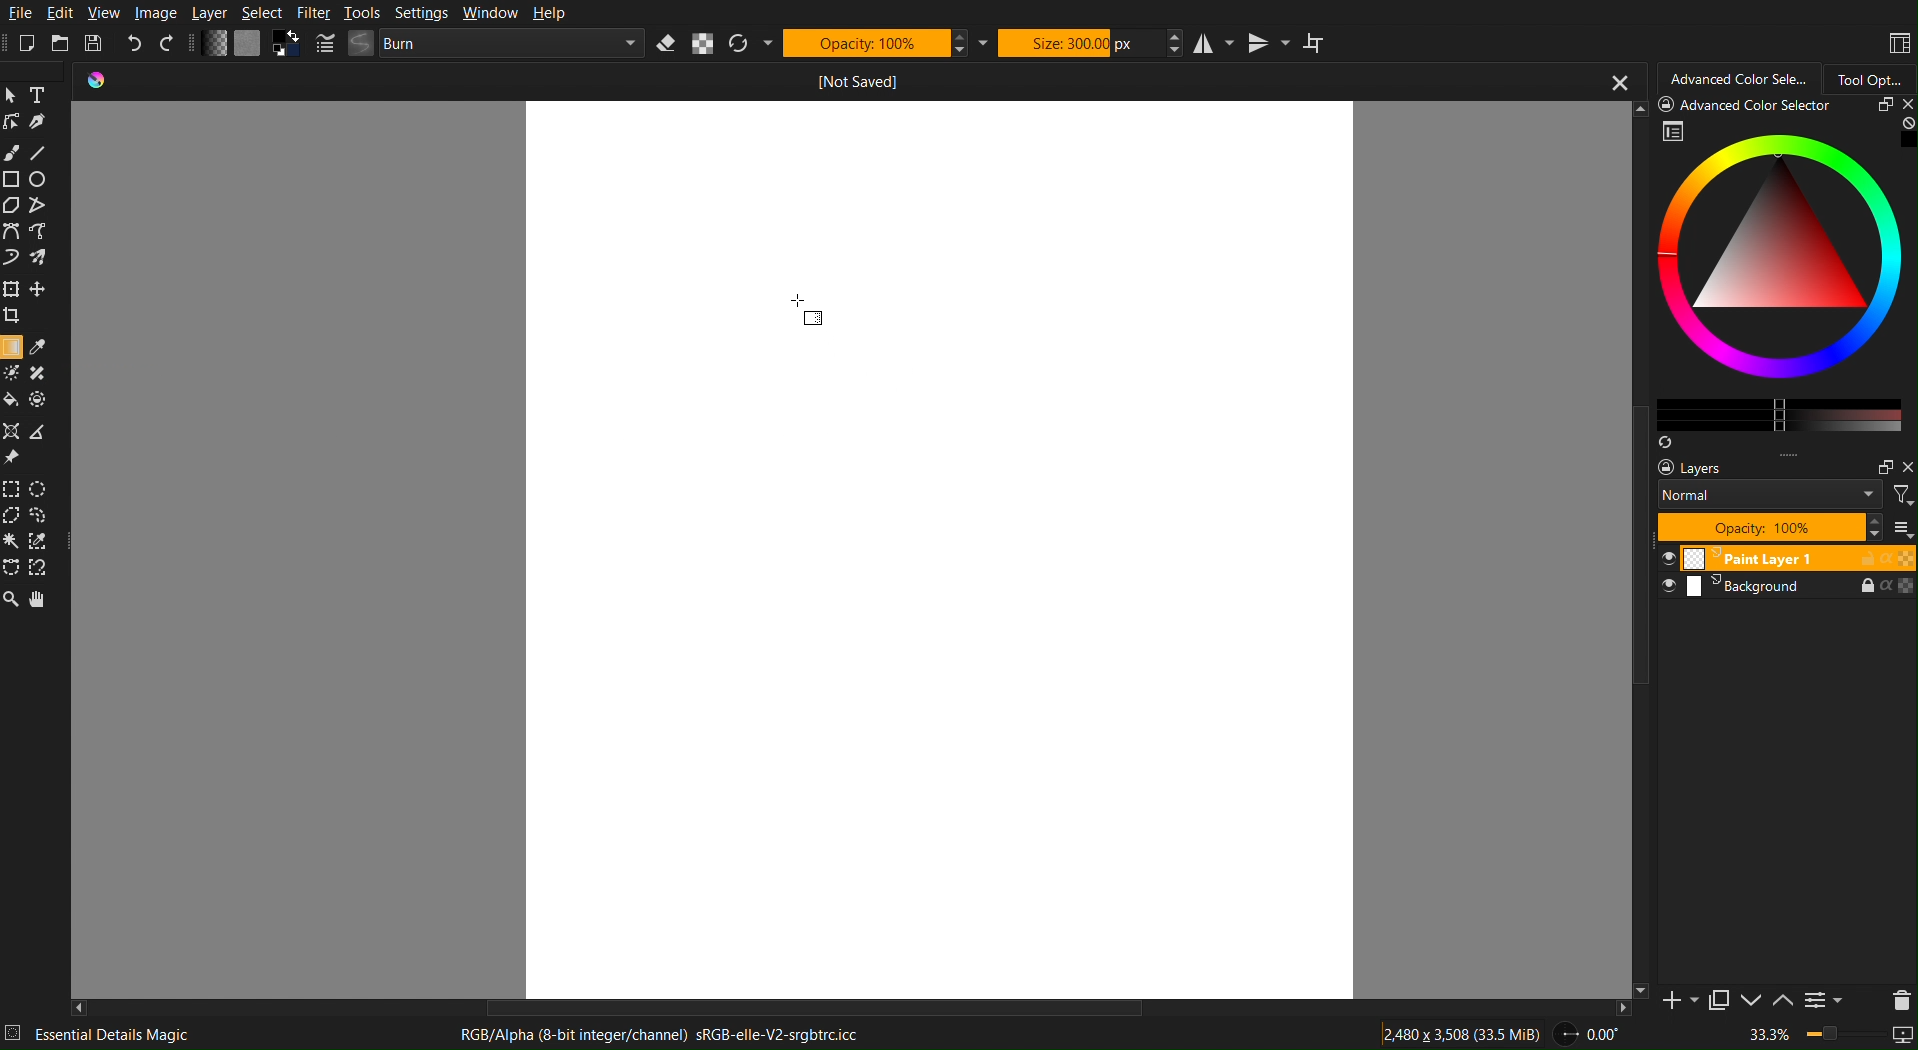 The image size is (1918, 1050). What do you see at coordinates (29, 442) in the screenshot?
I see `Ruler Tools` at bounding box center [29, 442].